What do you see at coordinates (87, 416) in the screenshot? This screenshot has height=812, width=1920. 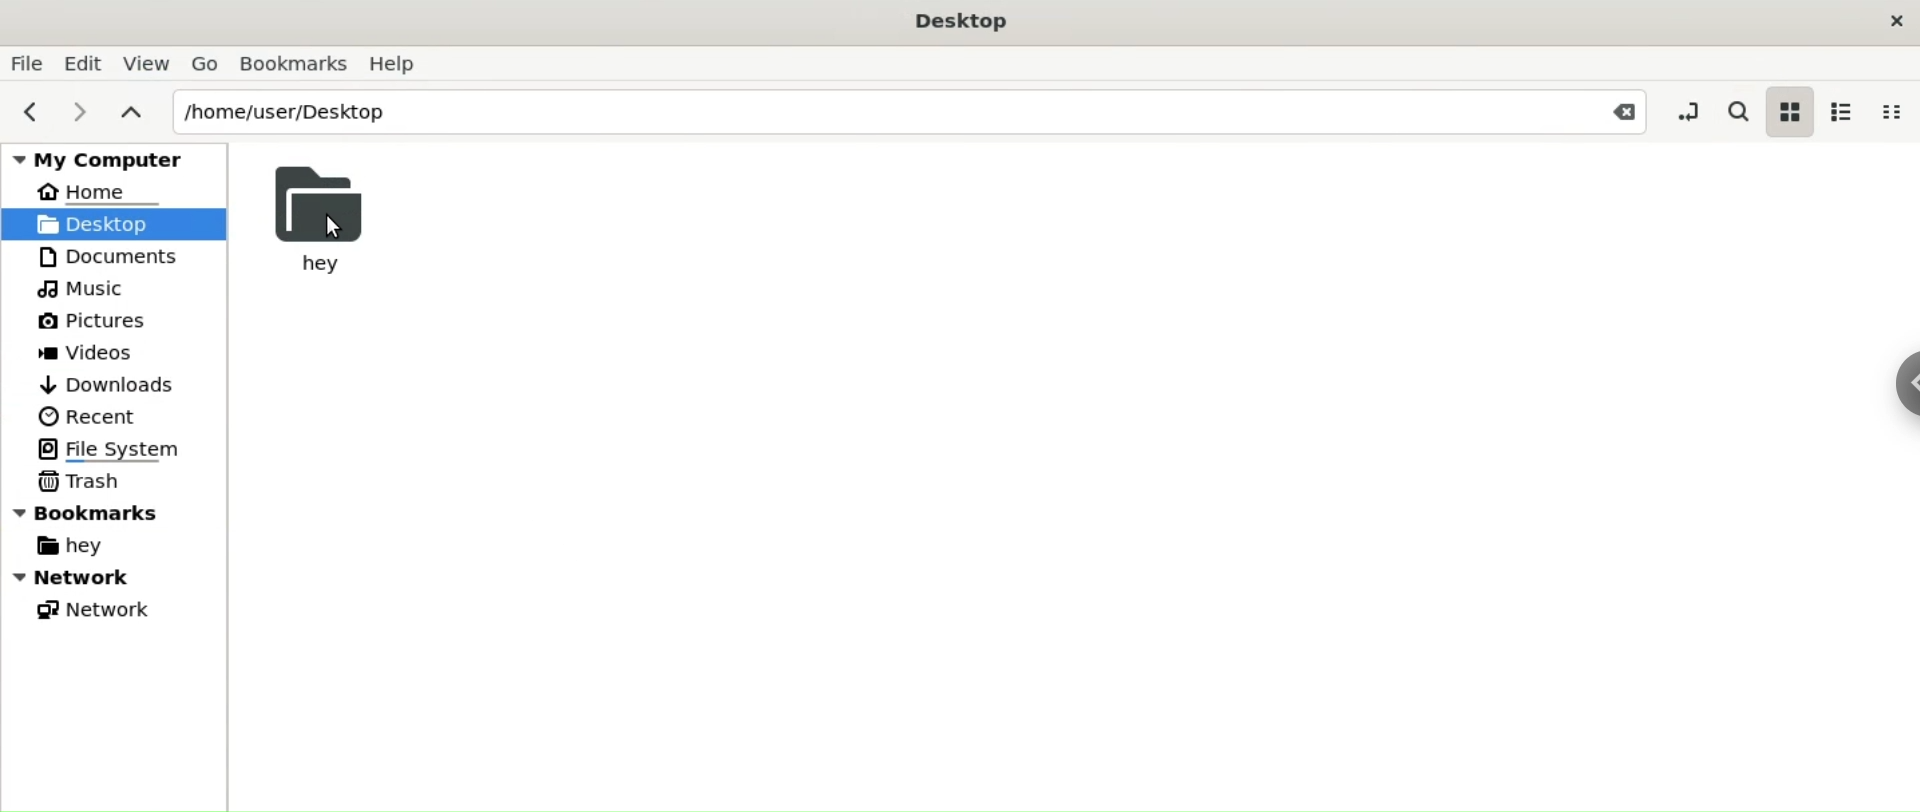 I see `Recent` at bounding box center [87, 416].